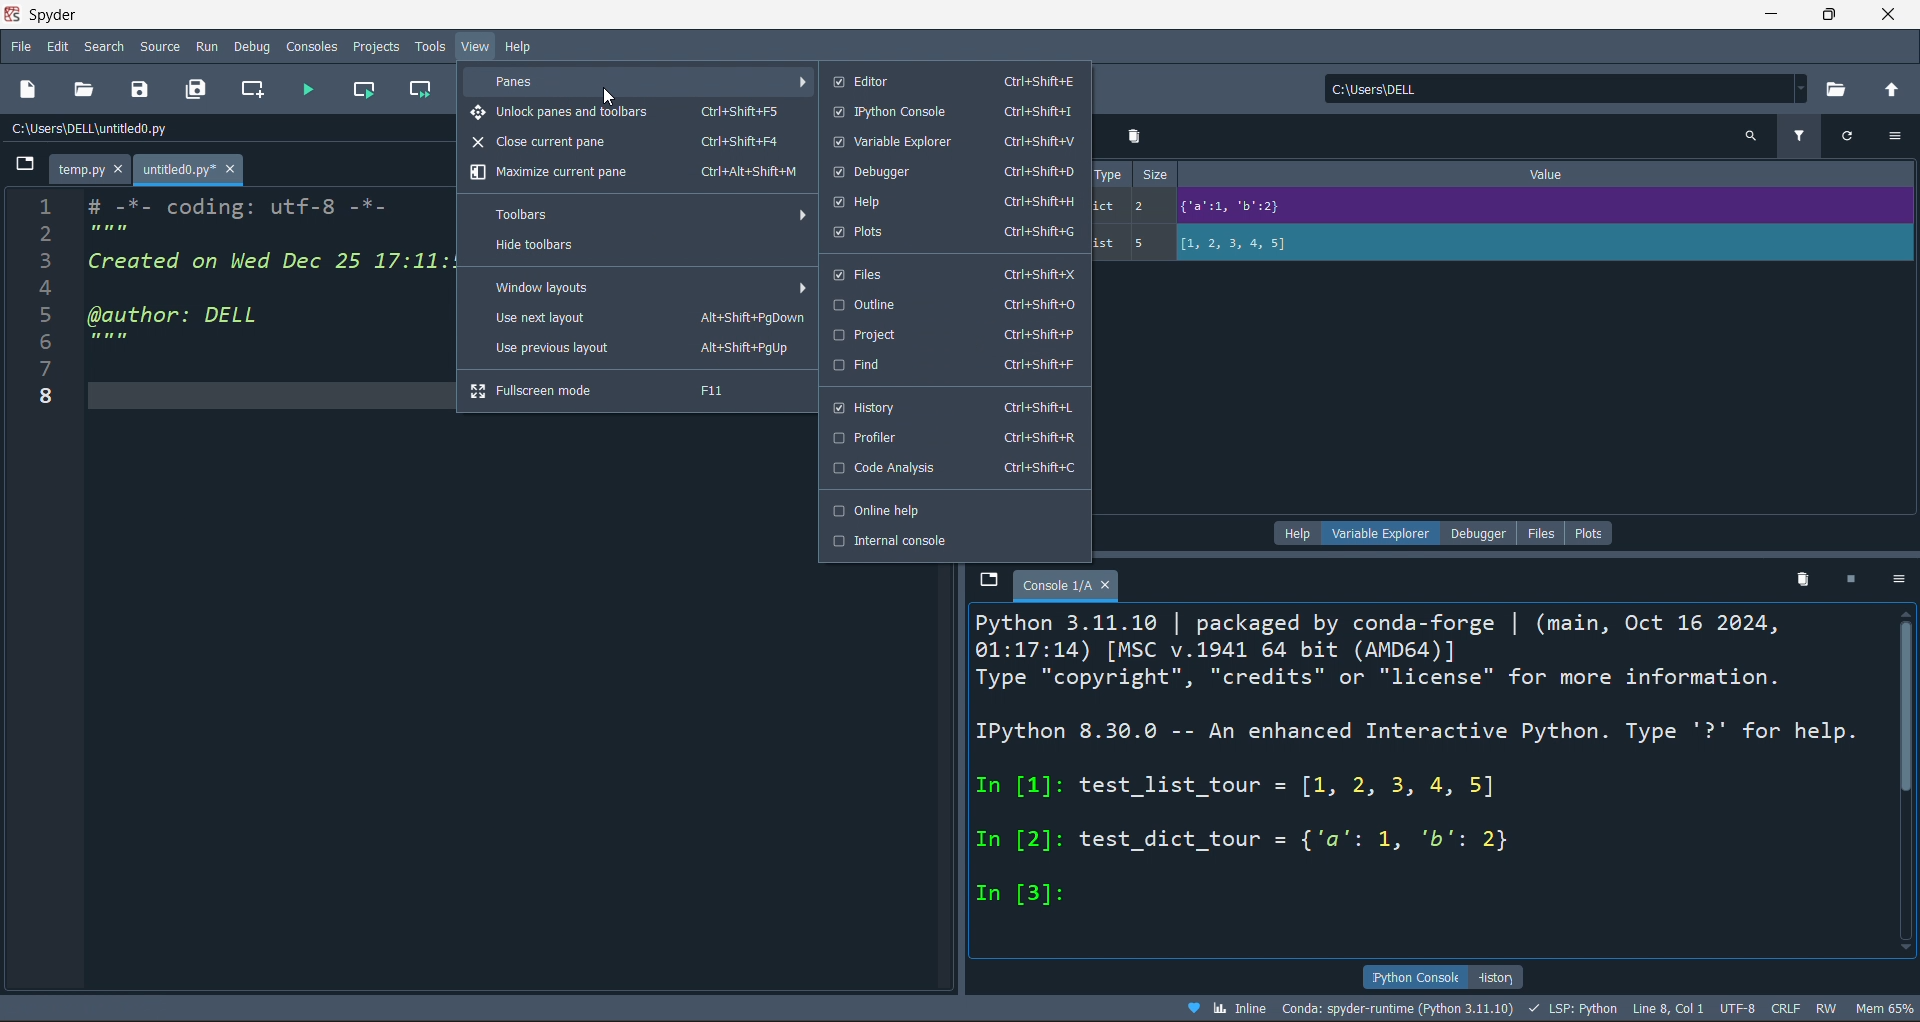 The image size is (1920, 1022). Describe the element at coordinates (636, 315) in the screenshot. I see `use next layout` at that location.